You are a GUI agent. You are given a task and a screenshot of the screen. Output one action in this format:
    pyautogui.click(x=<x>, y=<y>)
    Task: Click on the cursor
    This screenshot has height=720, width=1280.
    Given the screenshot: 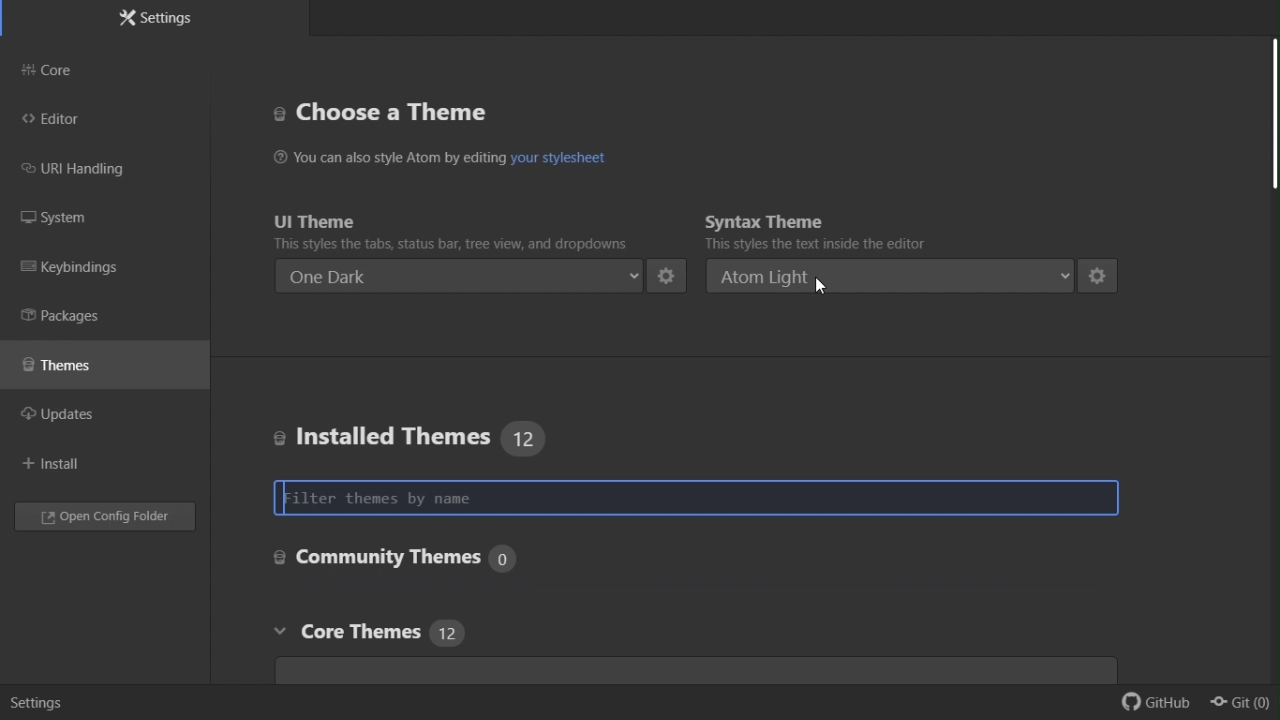 What is the action you would take?
    pyautogui.click(x=819, y=281)
    